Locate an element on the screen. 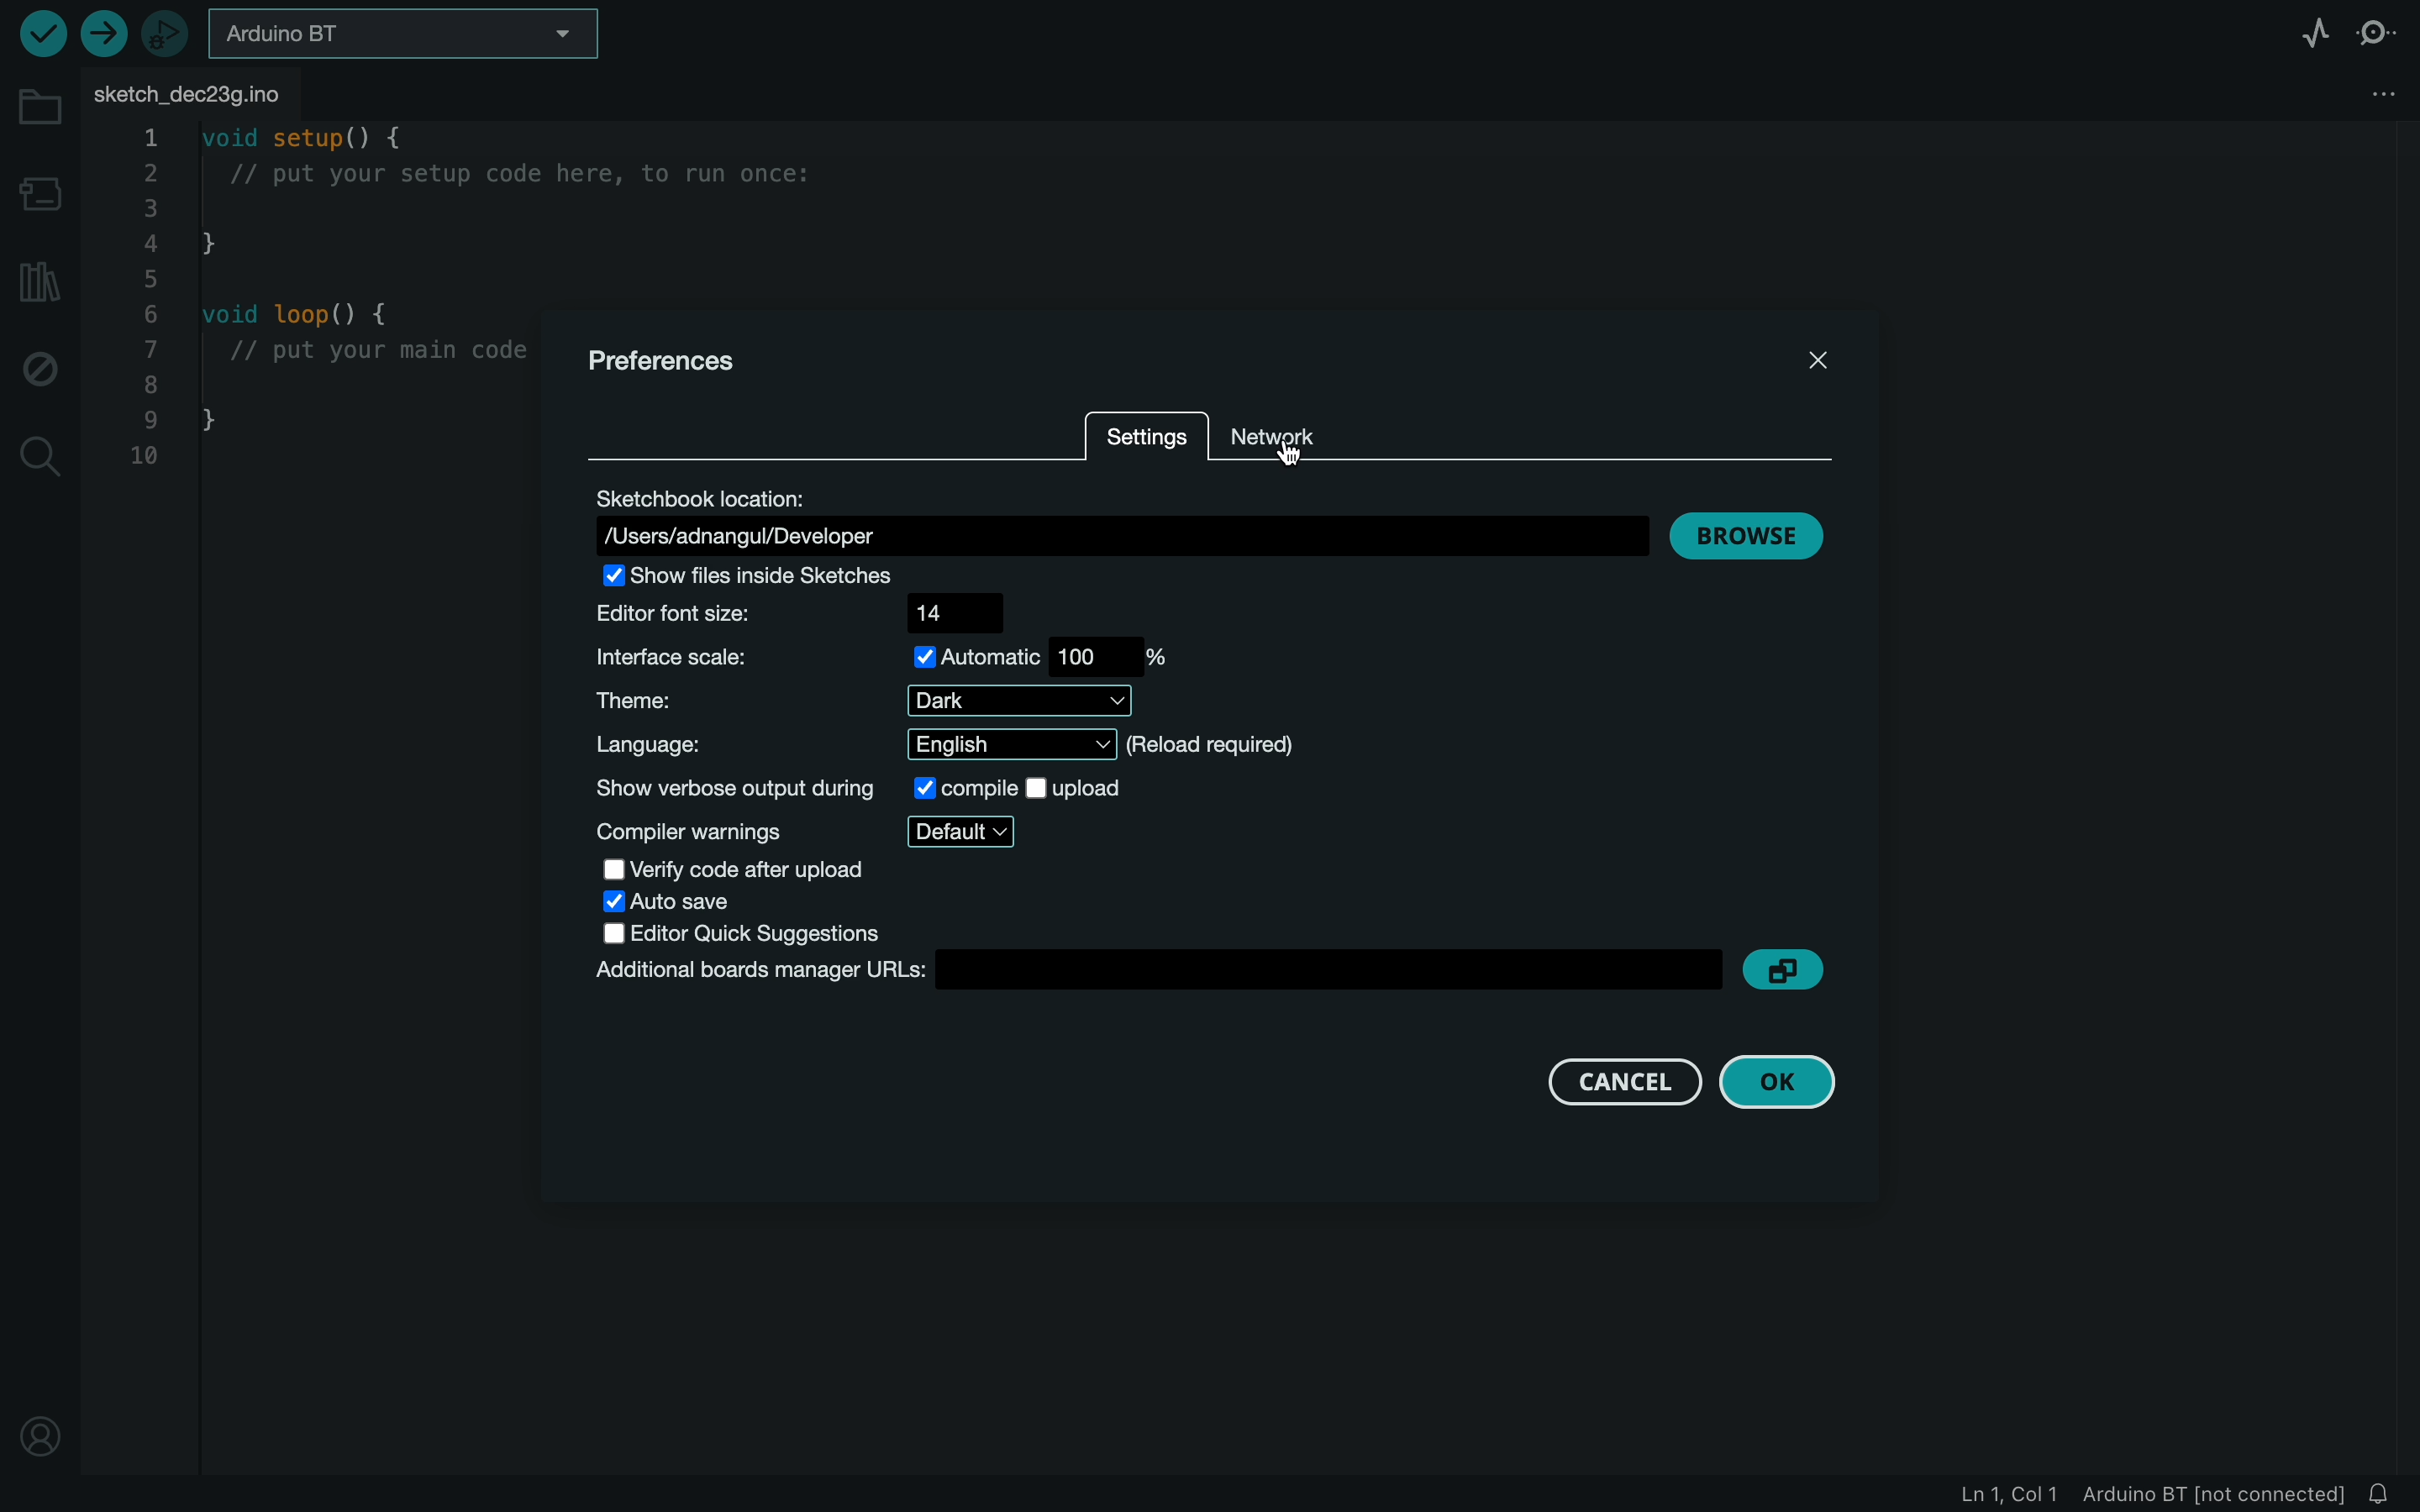  debugger is located at coordinates (167, 35).